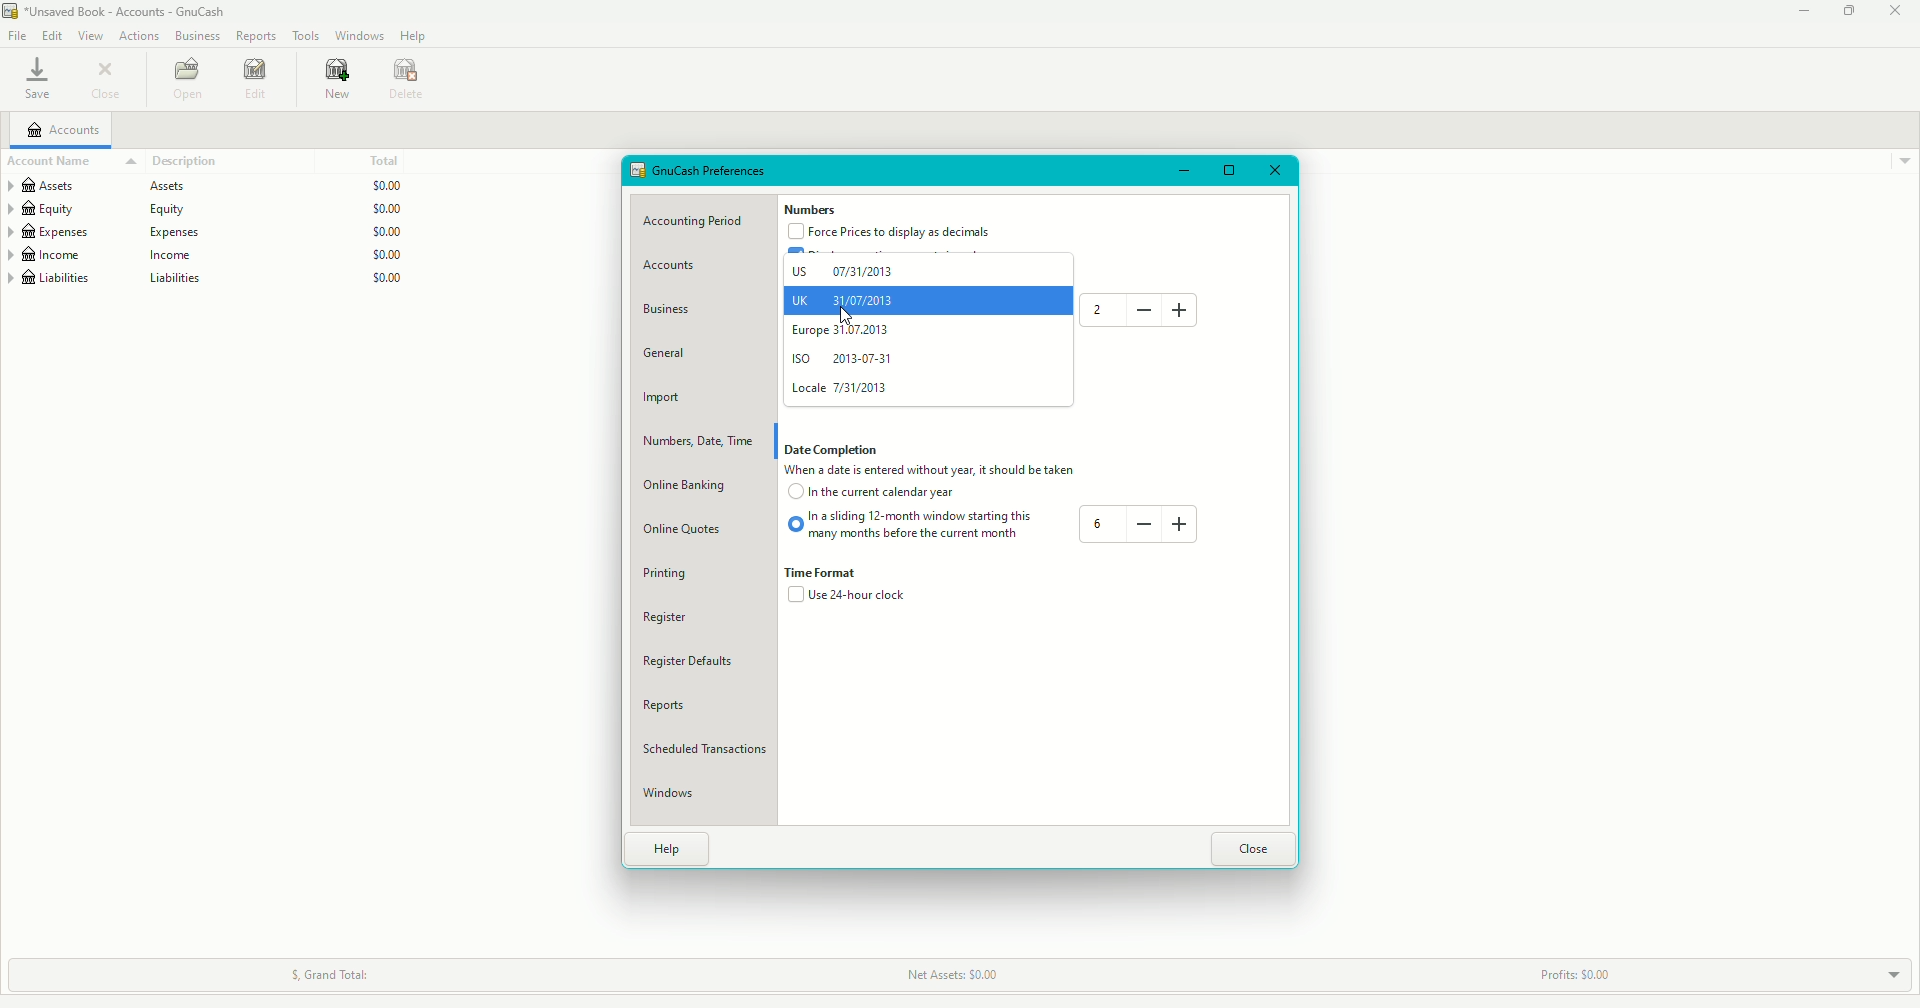 The image size is (1920, 1008). Describe the element at coordinates (677, 795) in the screenshot. I see `Windows` at that location.